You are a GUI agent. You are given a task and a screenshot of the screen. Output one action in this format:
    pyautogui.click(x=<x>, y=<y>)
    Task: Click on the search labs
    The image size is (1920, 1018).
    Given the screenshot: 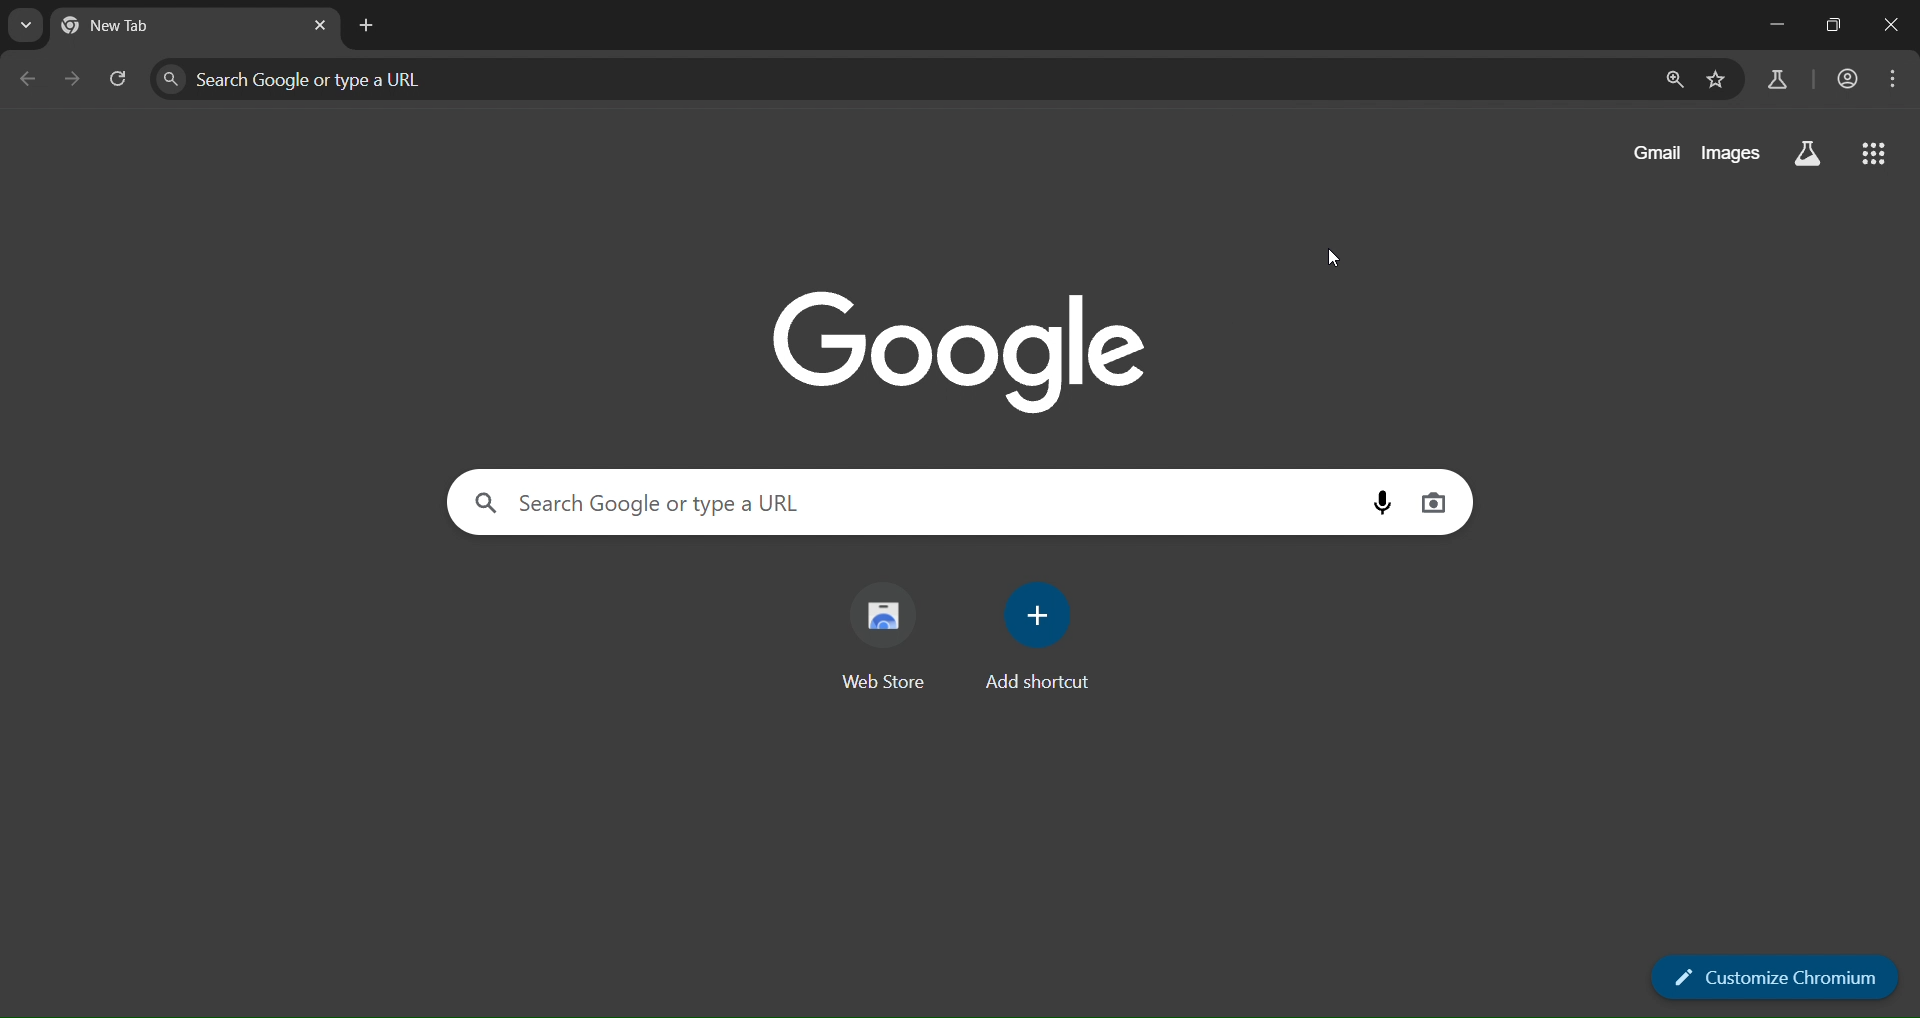 What is the action you would take?
    pyautogui.click(x=1806, y=150)
    